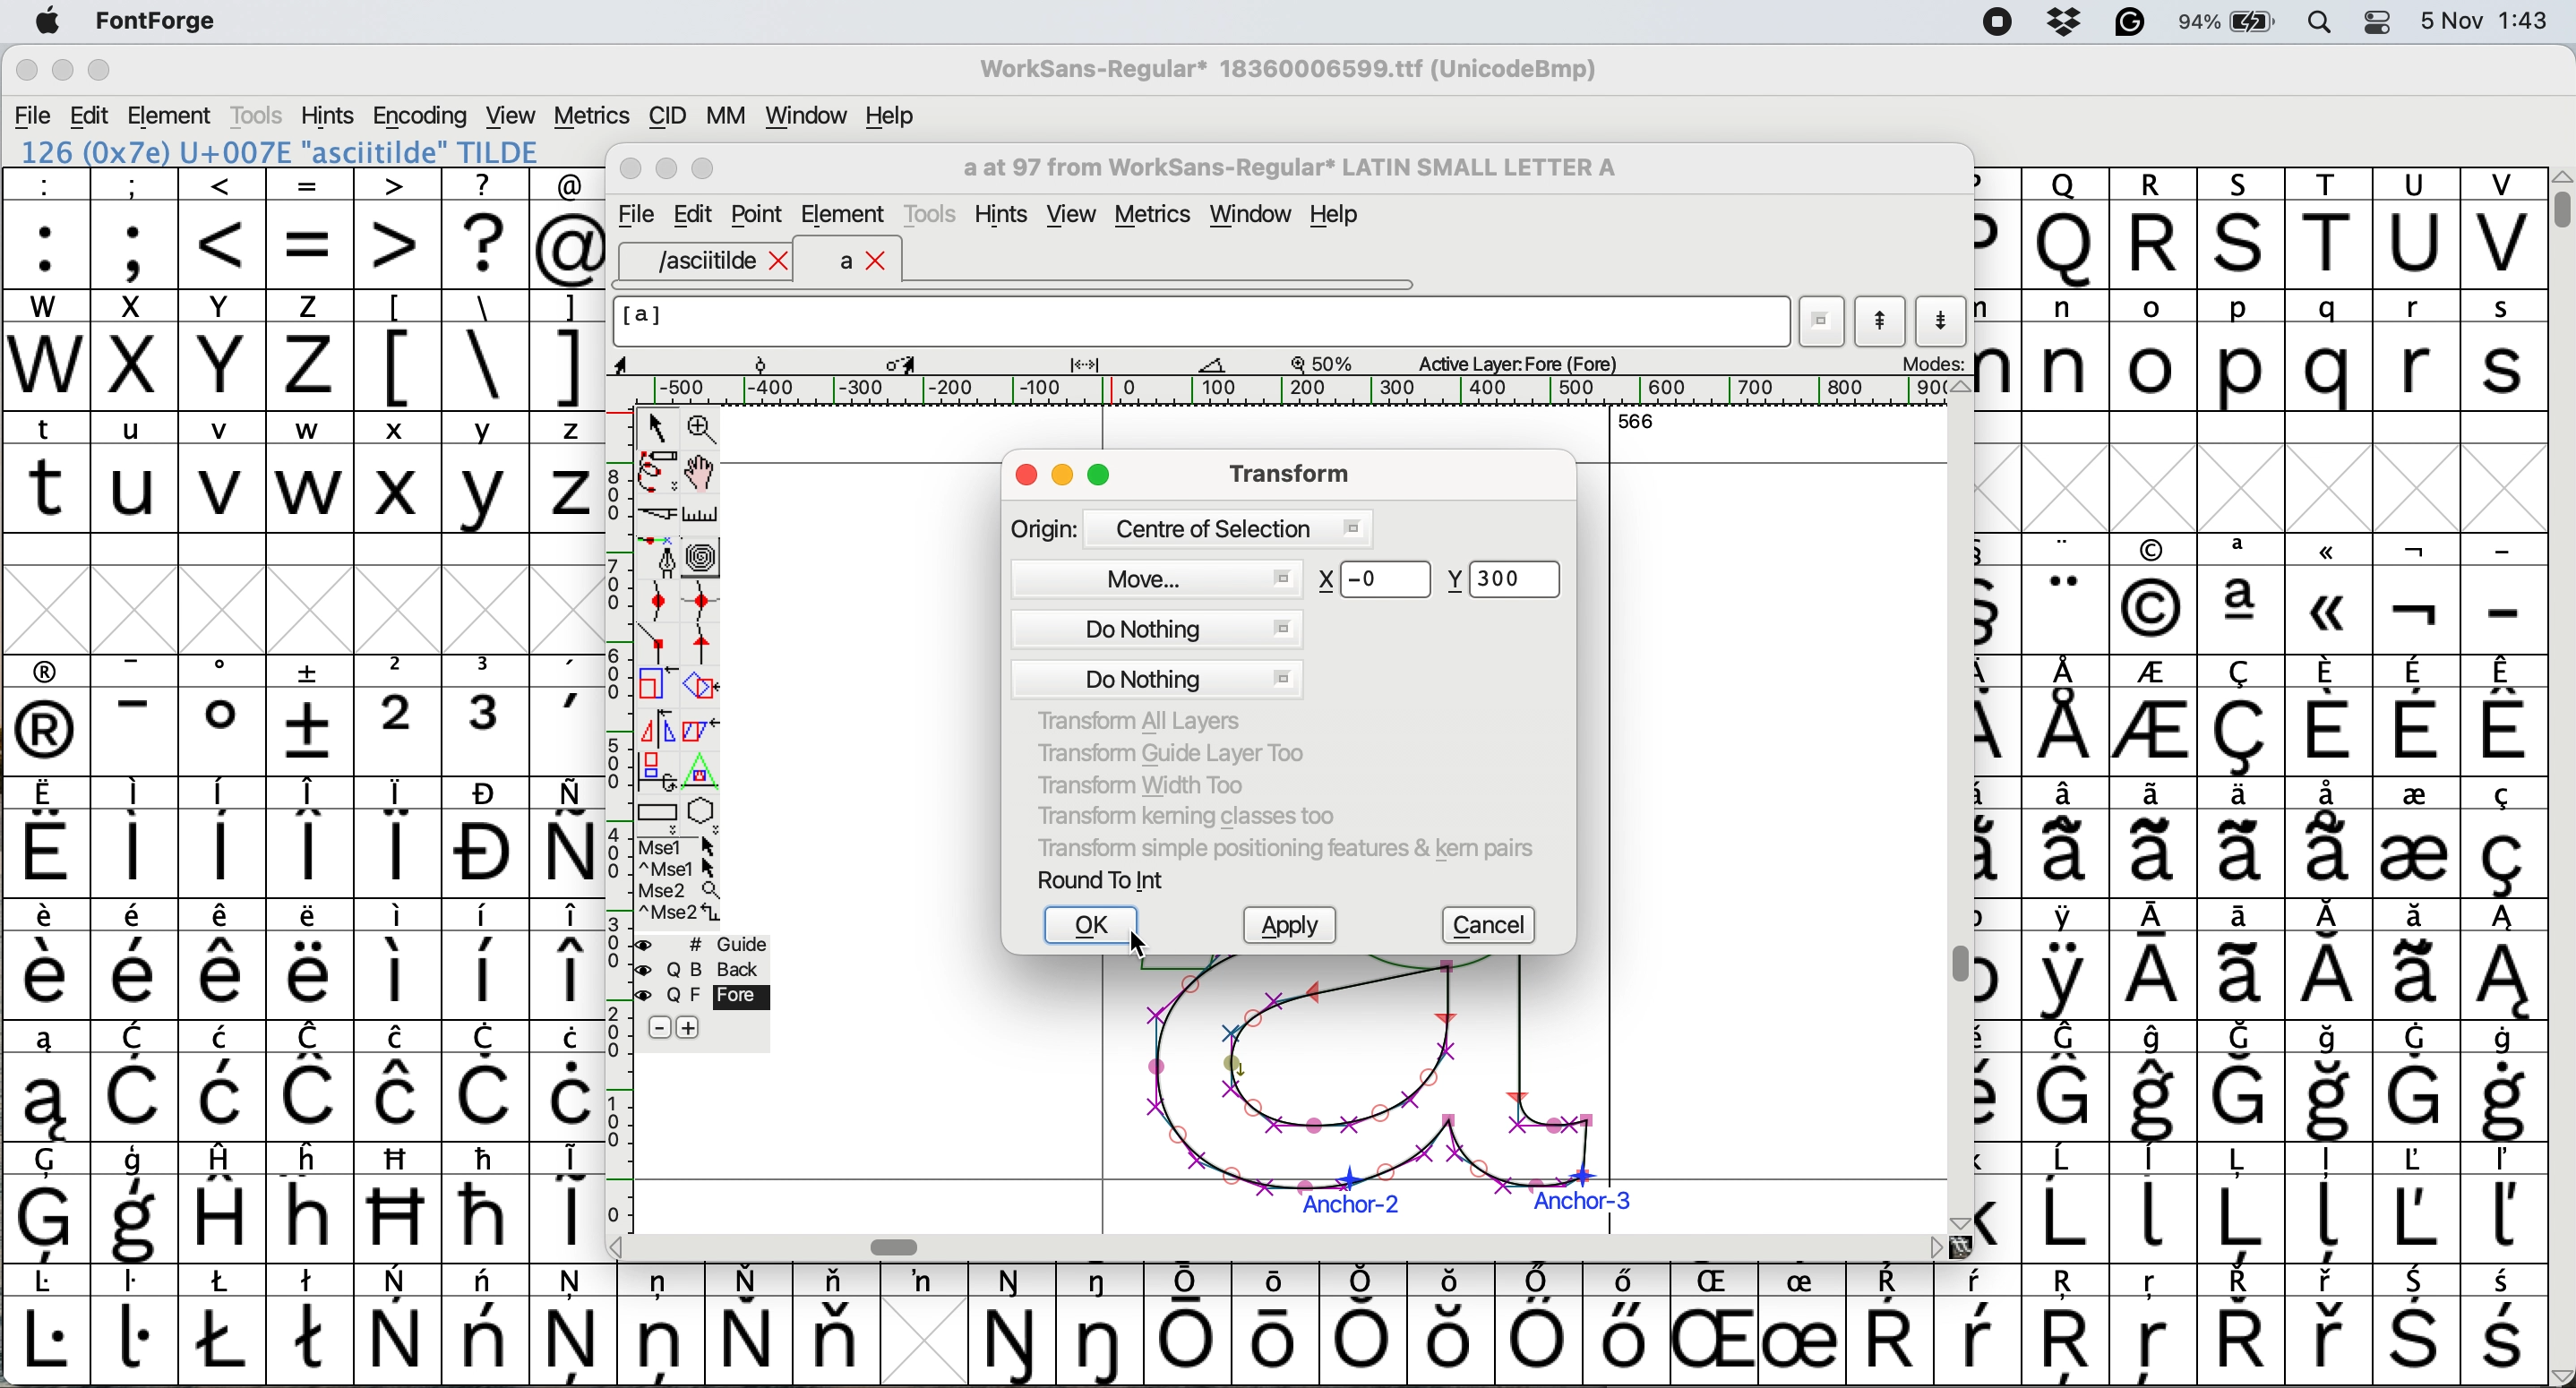 The height and width of the screenshot is (1388, 2576). Describe the element at coordinates (2559, 1374) in the screenshot. I see `scroll button` at that location.